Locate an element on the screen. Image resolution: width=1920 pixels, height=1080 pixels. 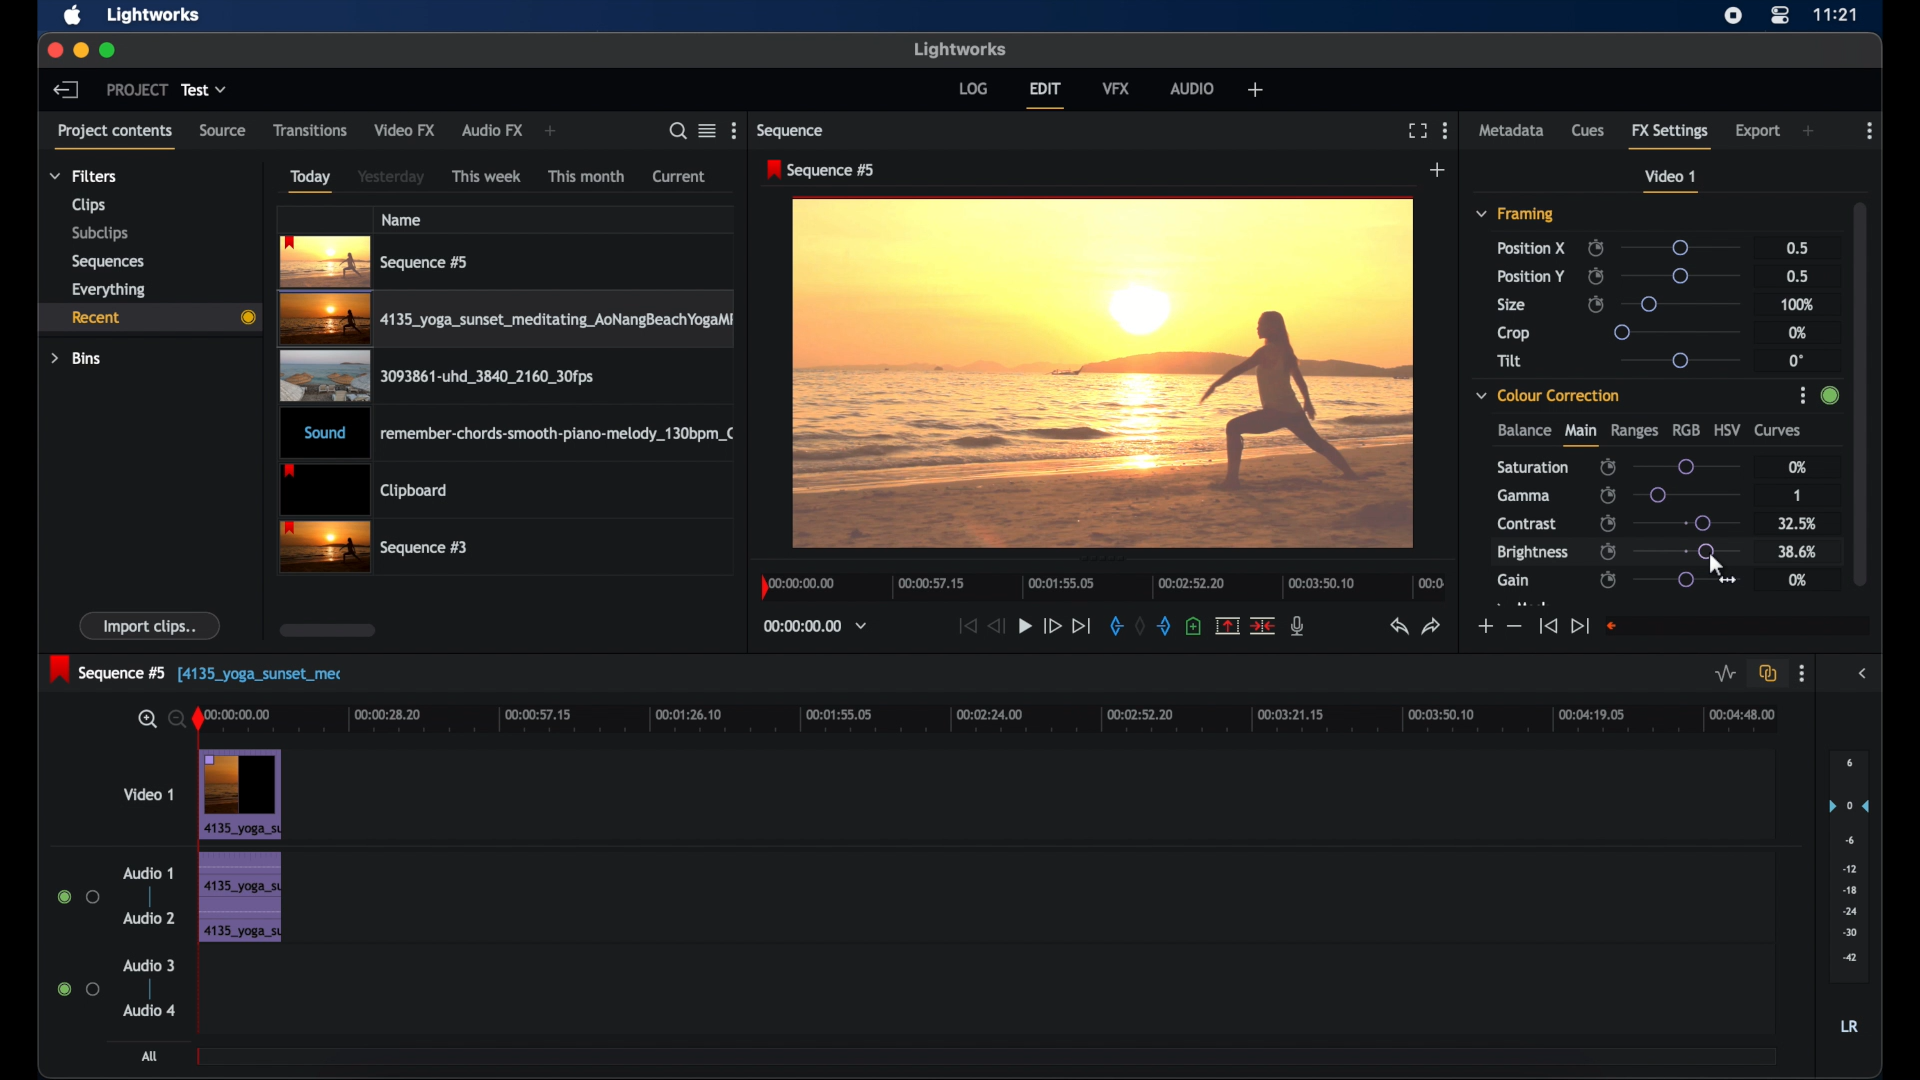
maximize is located at coordinates (109, 50).